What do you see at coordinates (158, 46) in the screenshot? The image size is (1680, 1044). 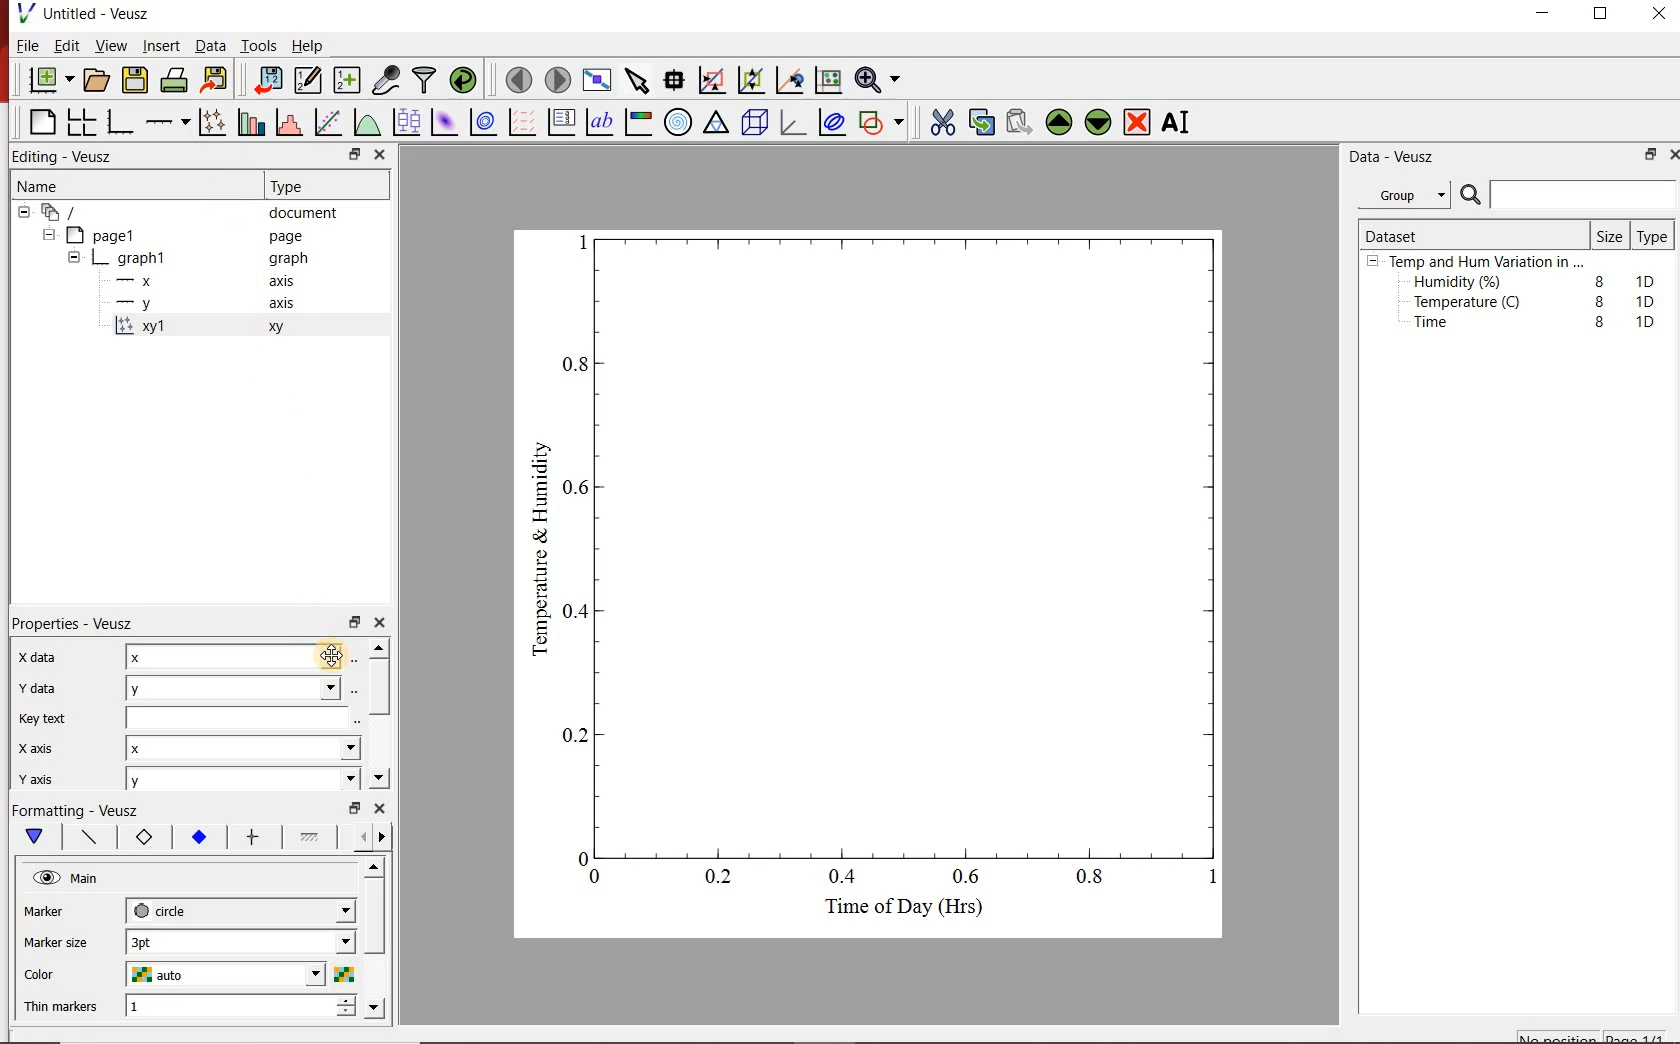 I see `Insert` at bounding box center [158, 46].